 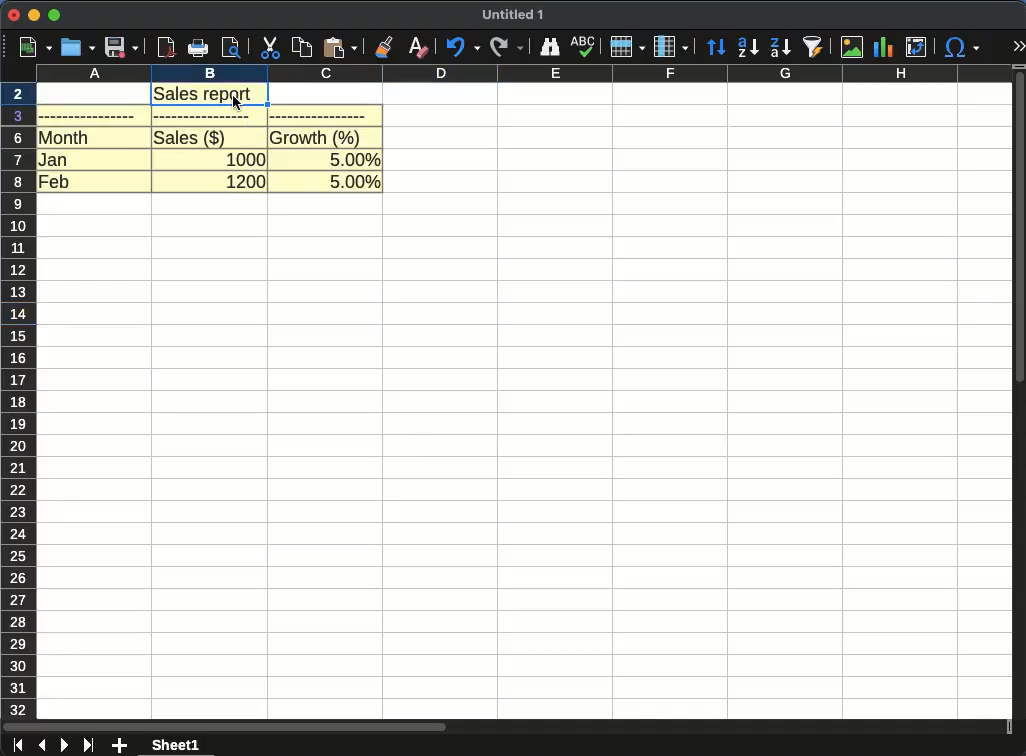 I want to click on clone formatting, so click(x=383, y=47).